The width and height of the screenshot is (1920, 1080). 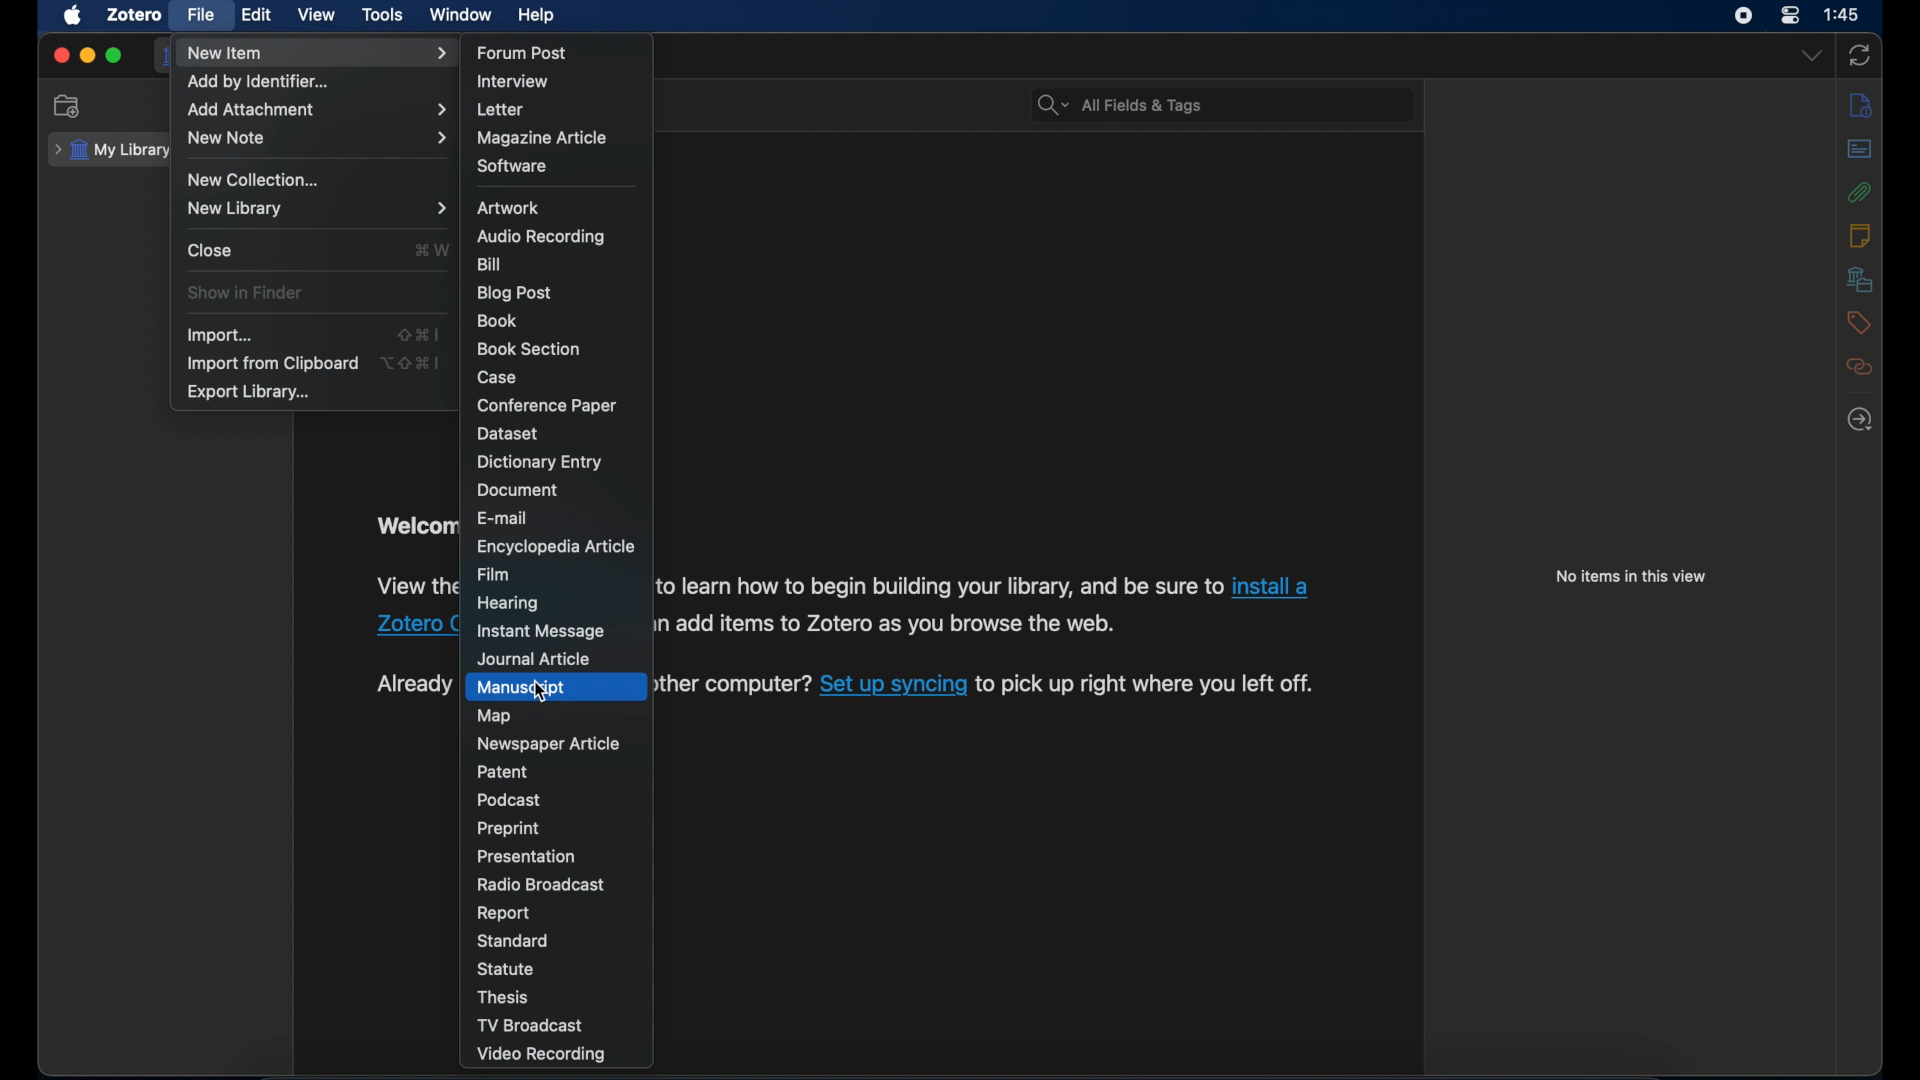 I want to click on notes, so click(x=1861, y=236).